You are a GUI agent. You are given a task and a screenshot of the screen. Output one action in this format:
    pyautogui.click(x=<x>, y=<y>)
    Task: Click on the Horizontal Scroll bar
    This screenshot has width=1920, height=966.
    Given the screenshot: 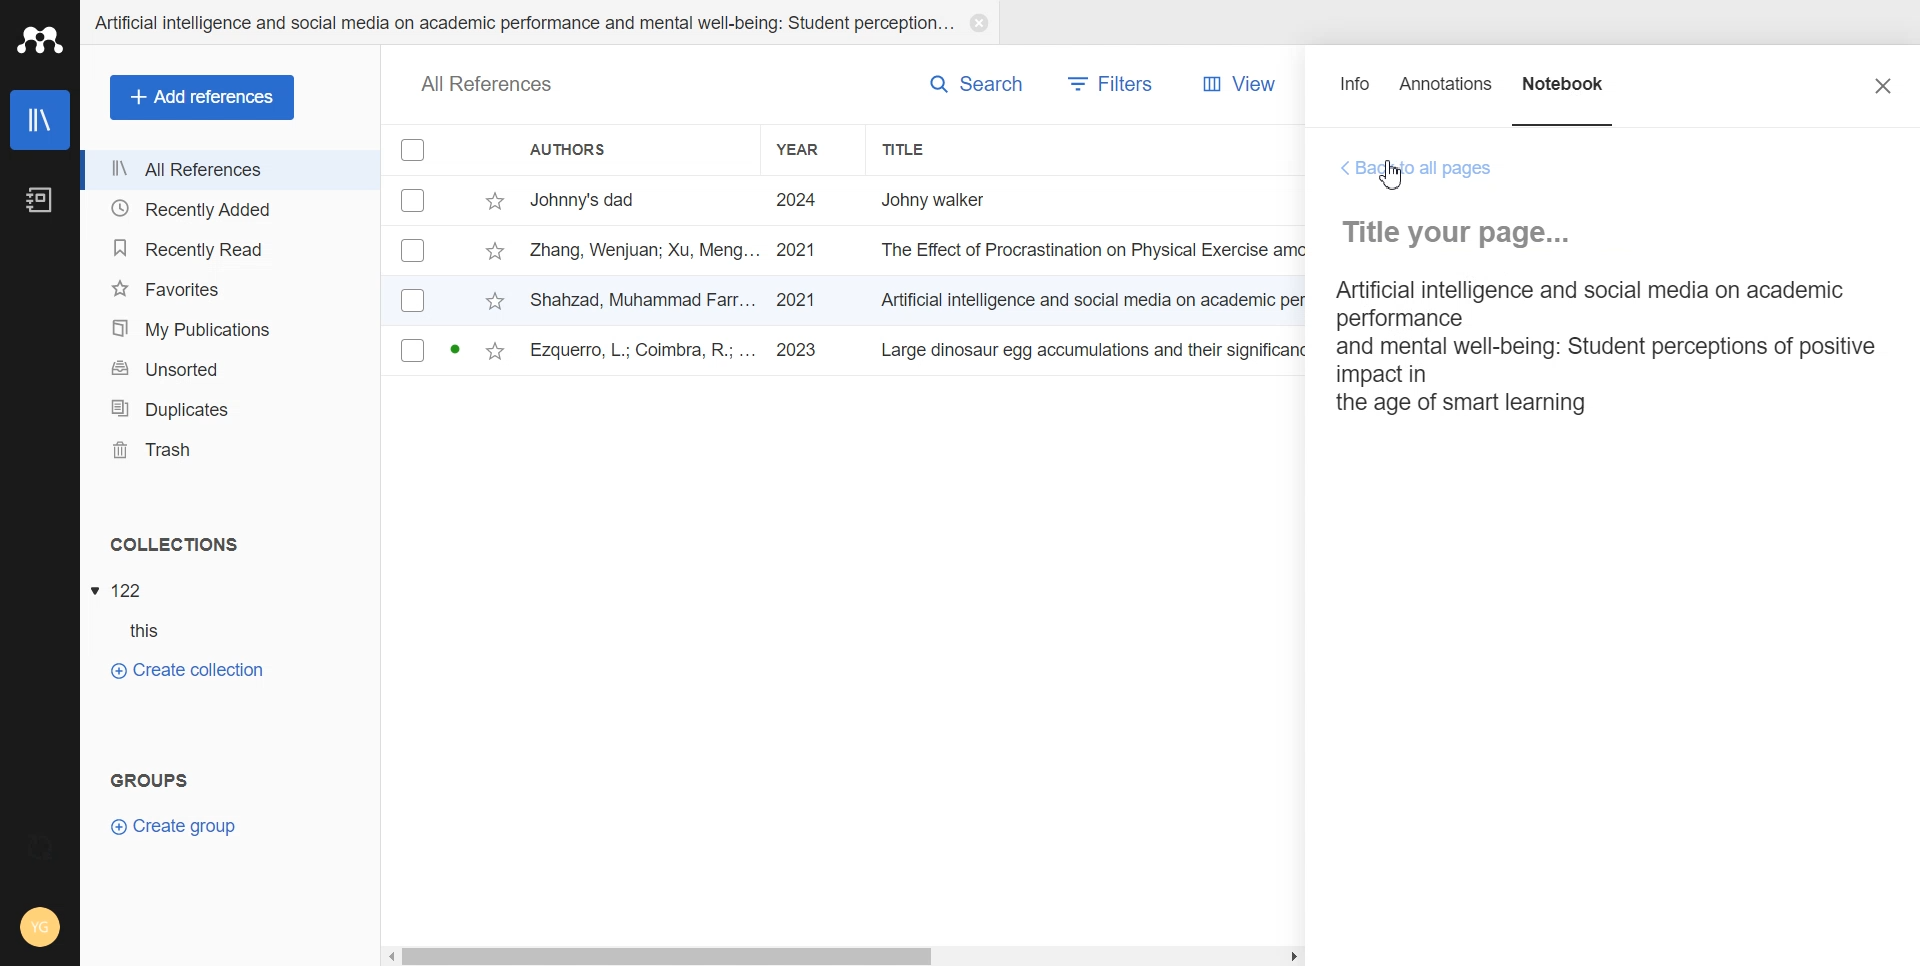 What is the action you would take?
    pyautogui.click(x=845, y=954)
    